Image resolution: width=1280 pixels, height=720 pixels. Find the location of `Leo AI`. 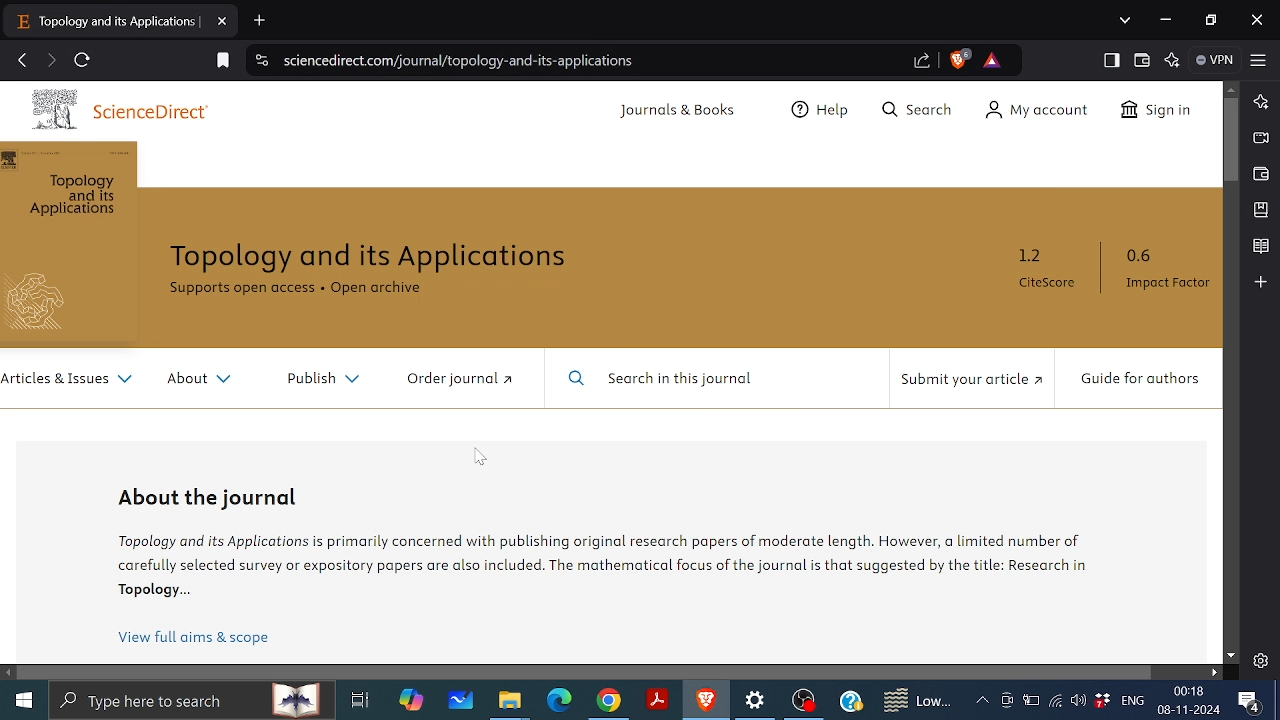

Leo AI is located at coordinates (1172, 60).